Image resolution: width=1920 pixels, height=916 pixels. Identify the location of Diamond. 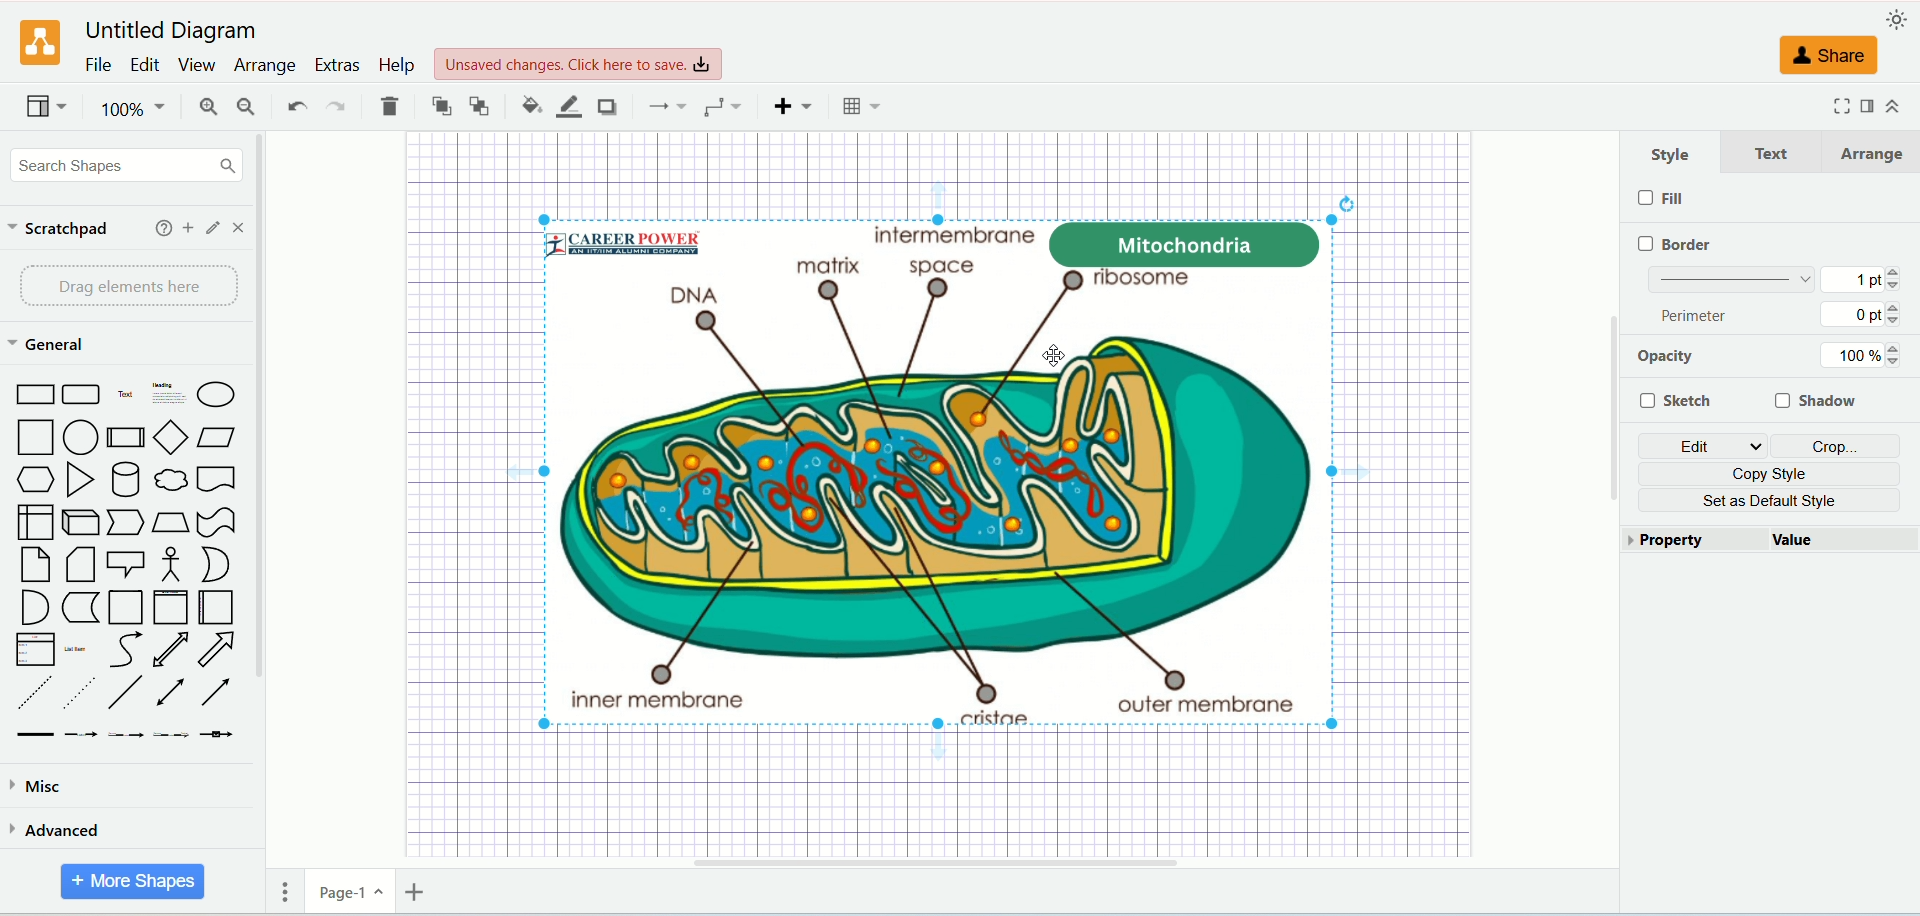
(173, 440).